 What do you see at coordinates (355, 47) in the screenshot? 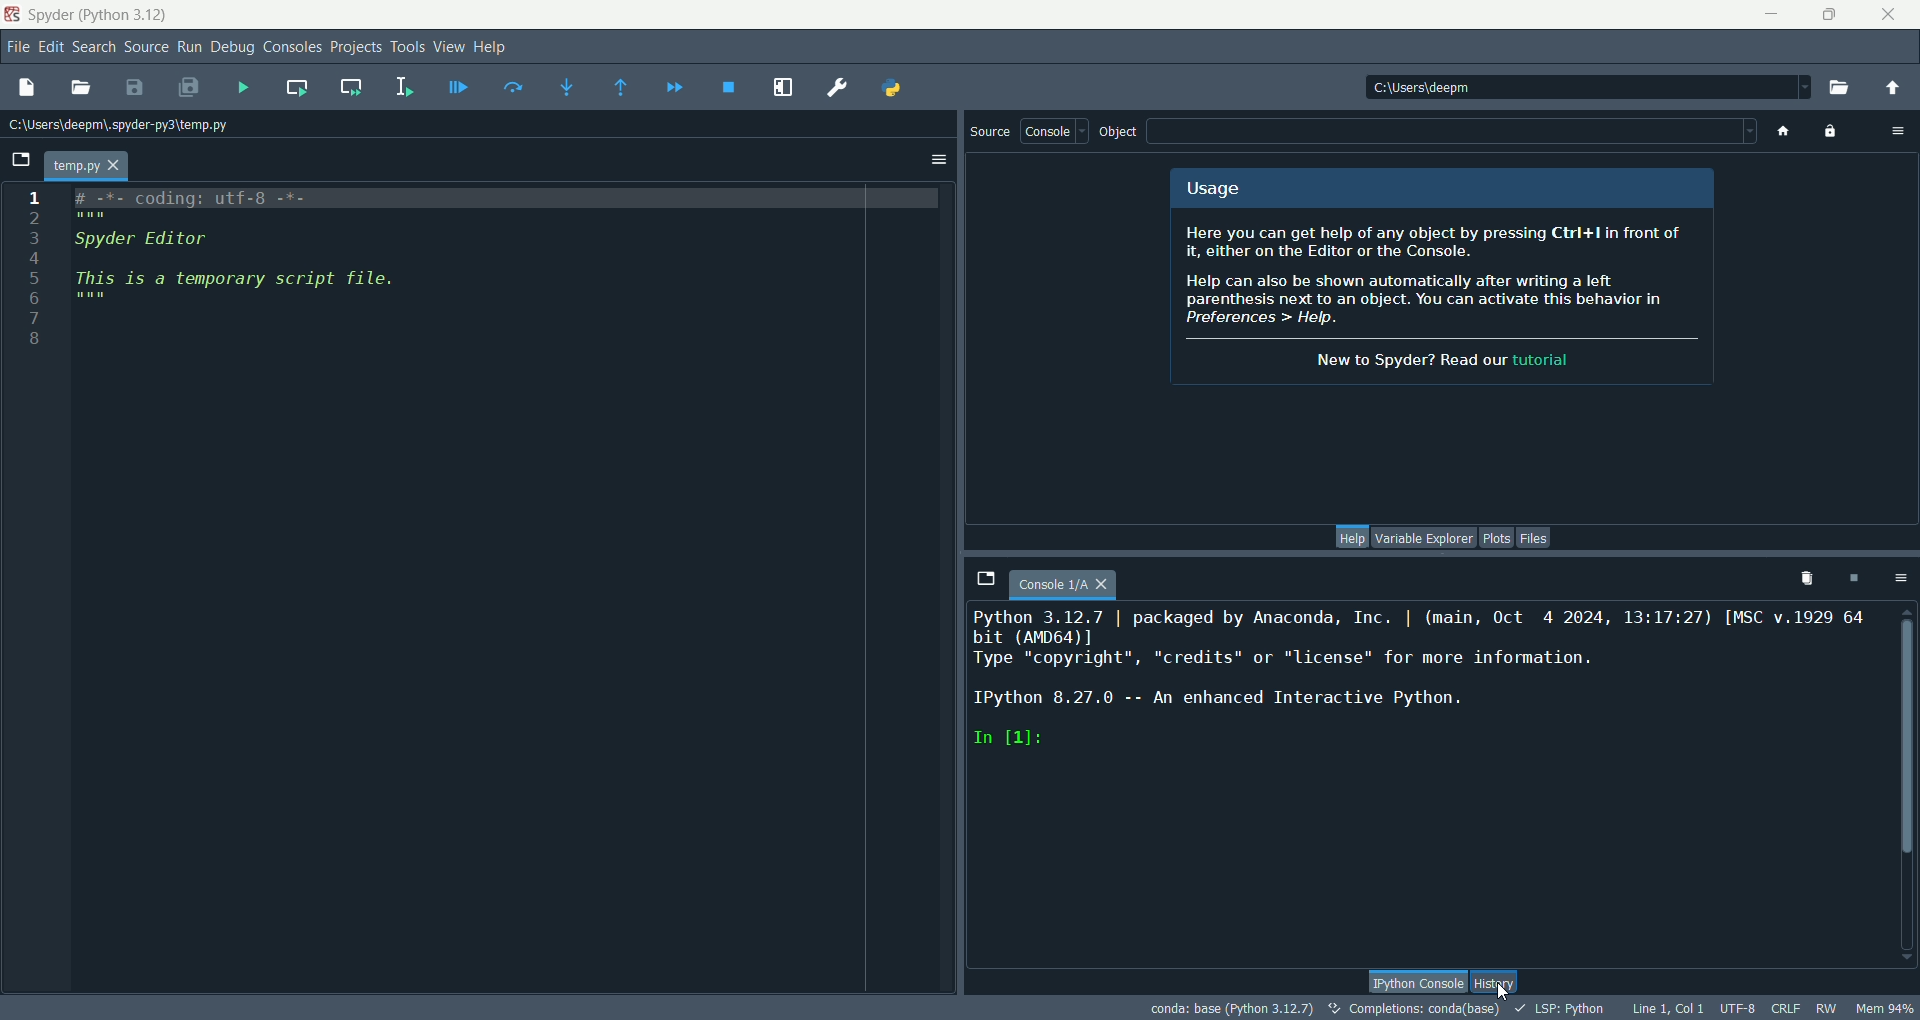
I see `projects` at bounding box center [355, 47].